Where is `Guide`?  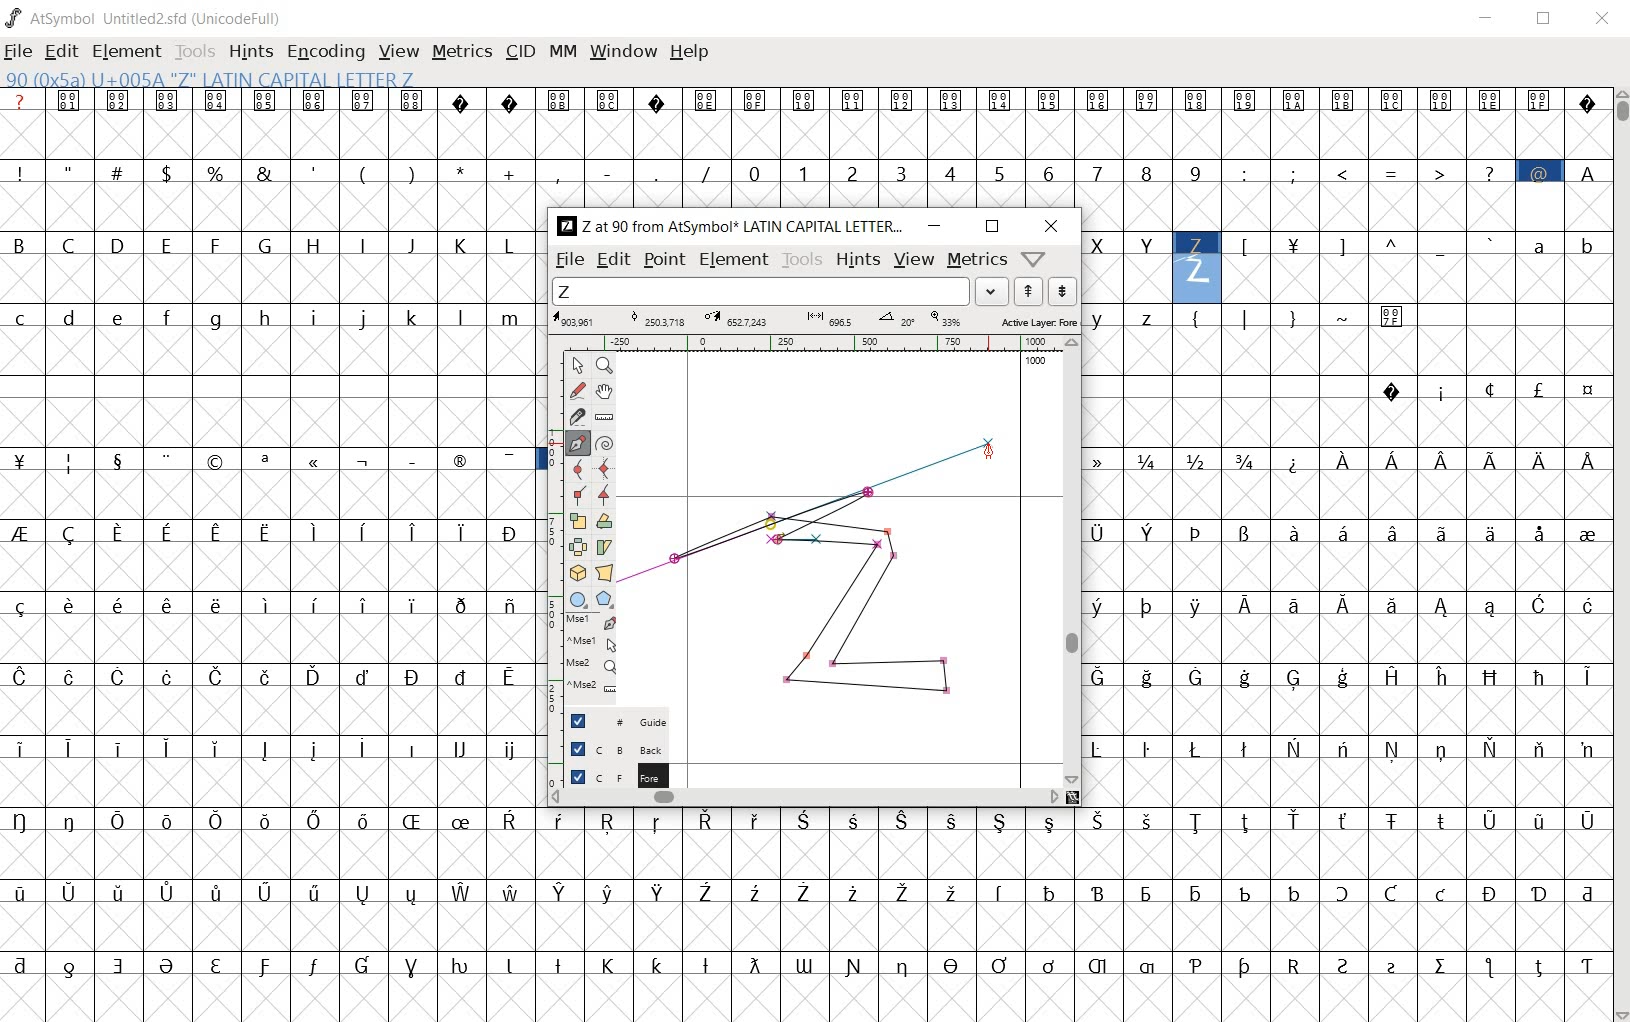 Guide is located at coordinates (608, 721).